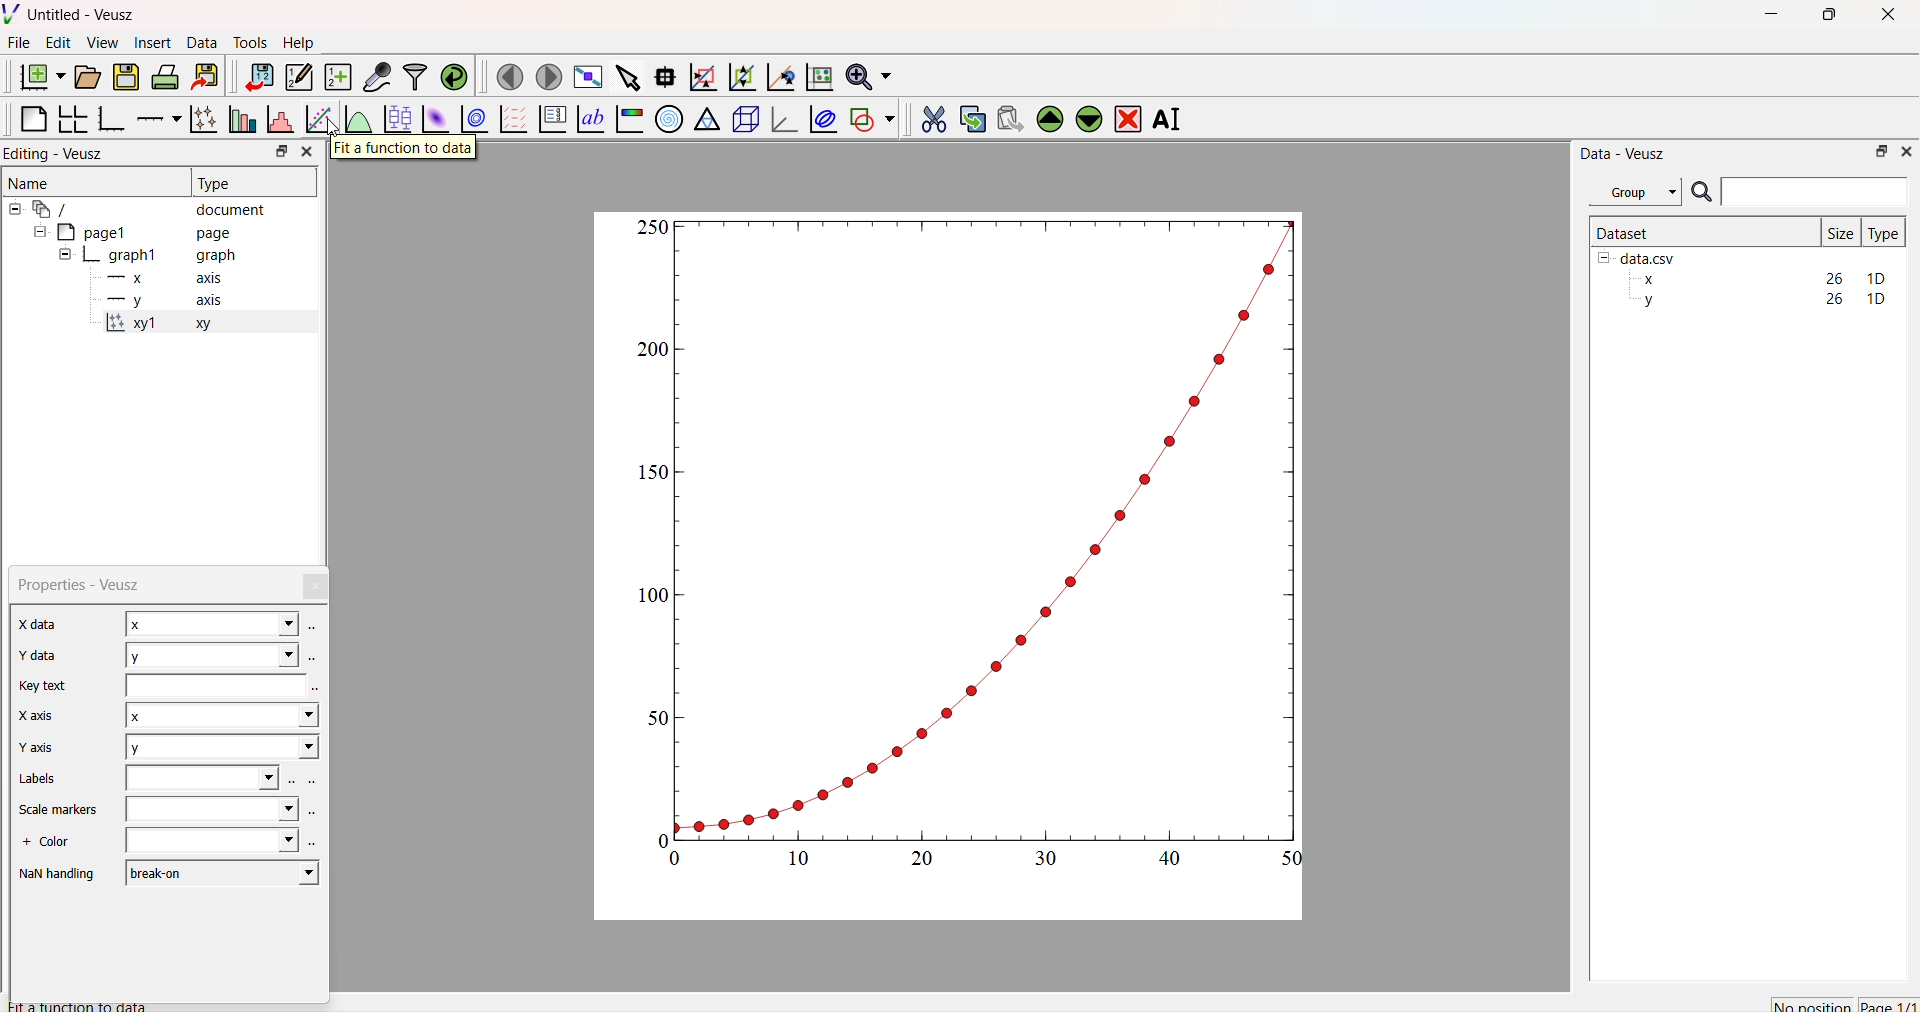  Describe the element at coordinates (317, 586) in the screenshot. I see `Close` at that location.